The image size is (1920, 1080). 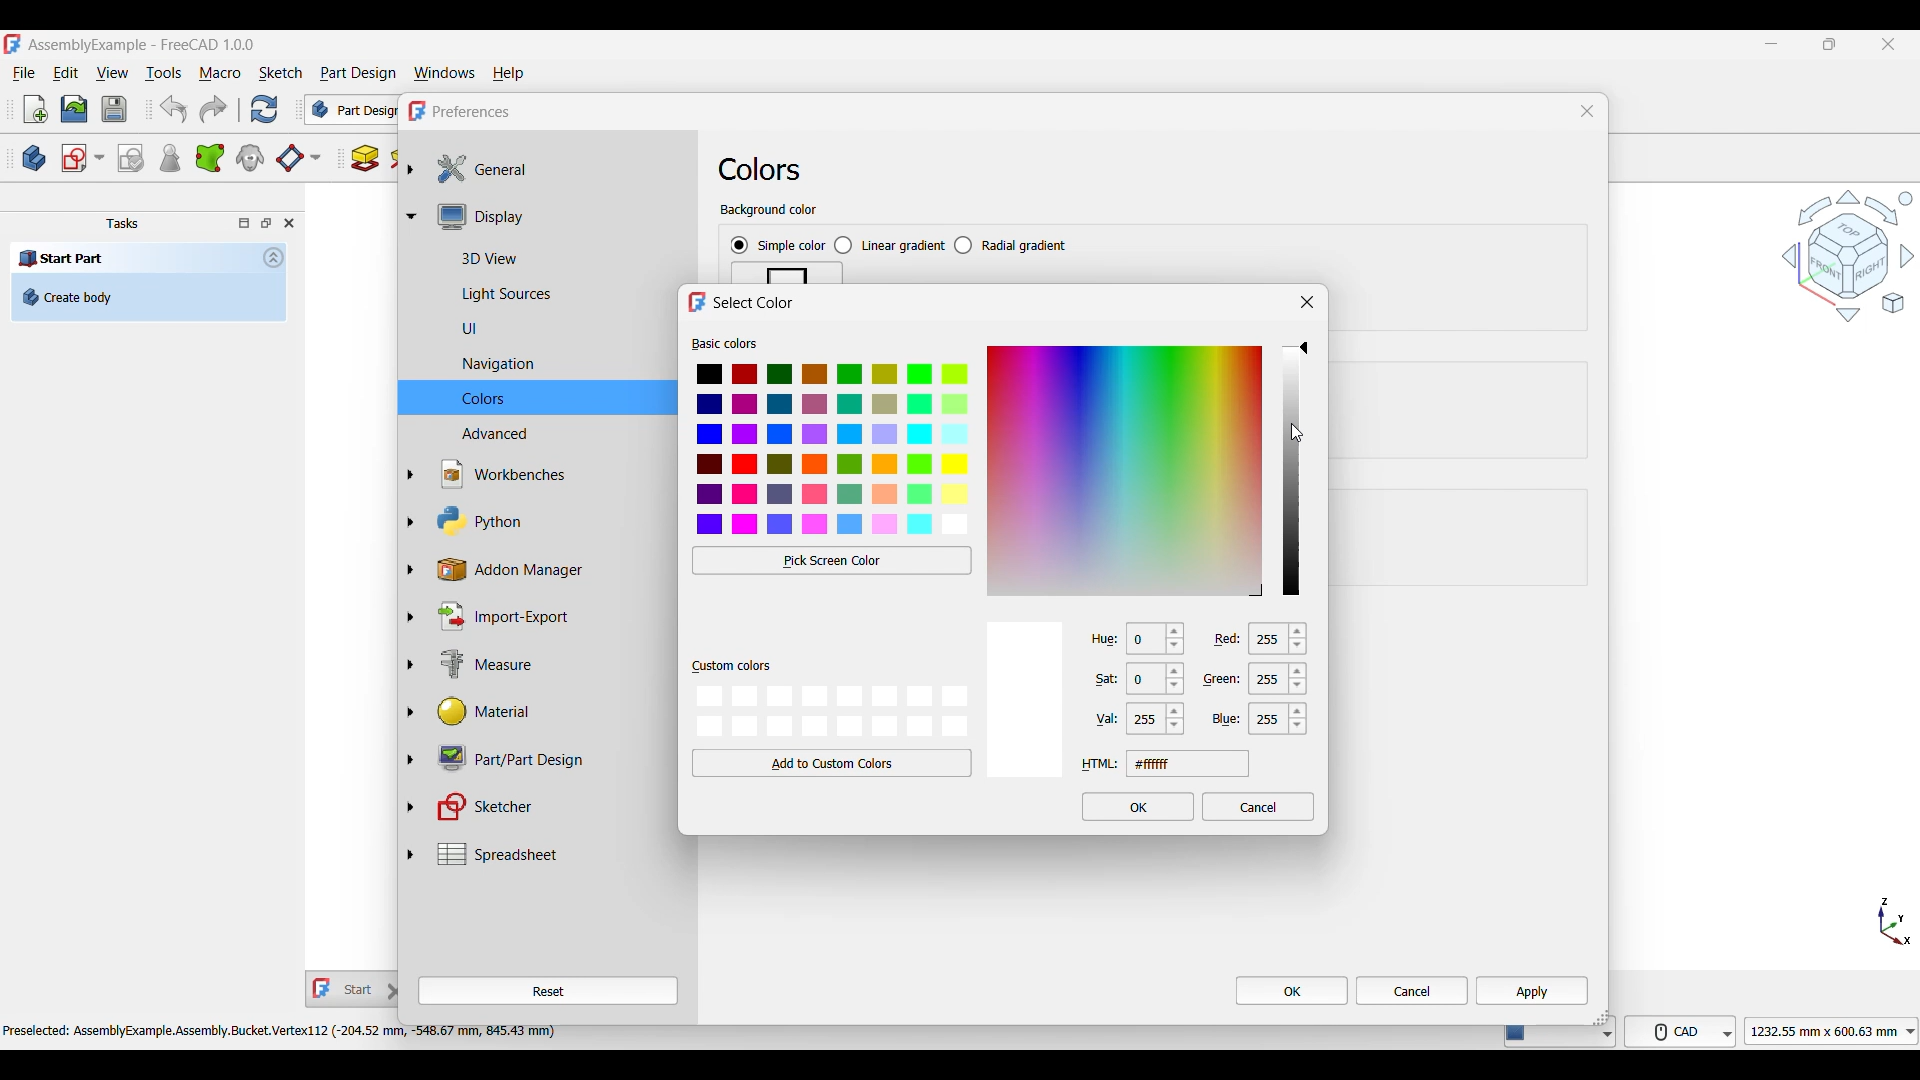 What do you see at coordinates (143, 45) in the screenshot?
I see `Project name, software name and version` at bounding box center [143, 45].